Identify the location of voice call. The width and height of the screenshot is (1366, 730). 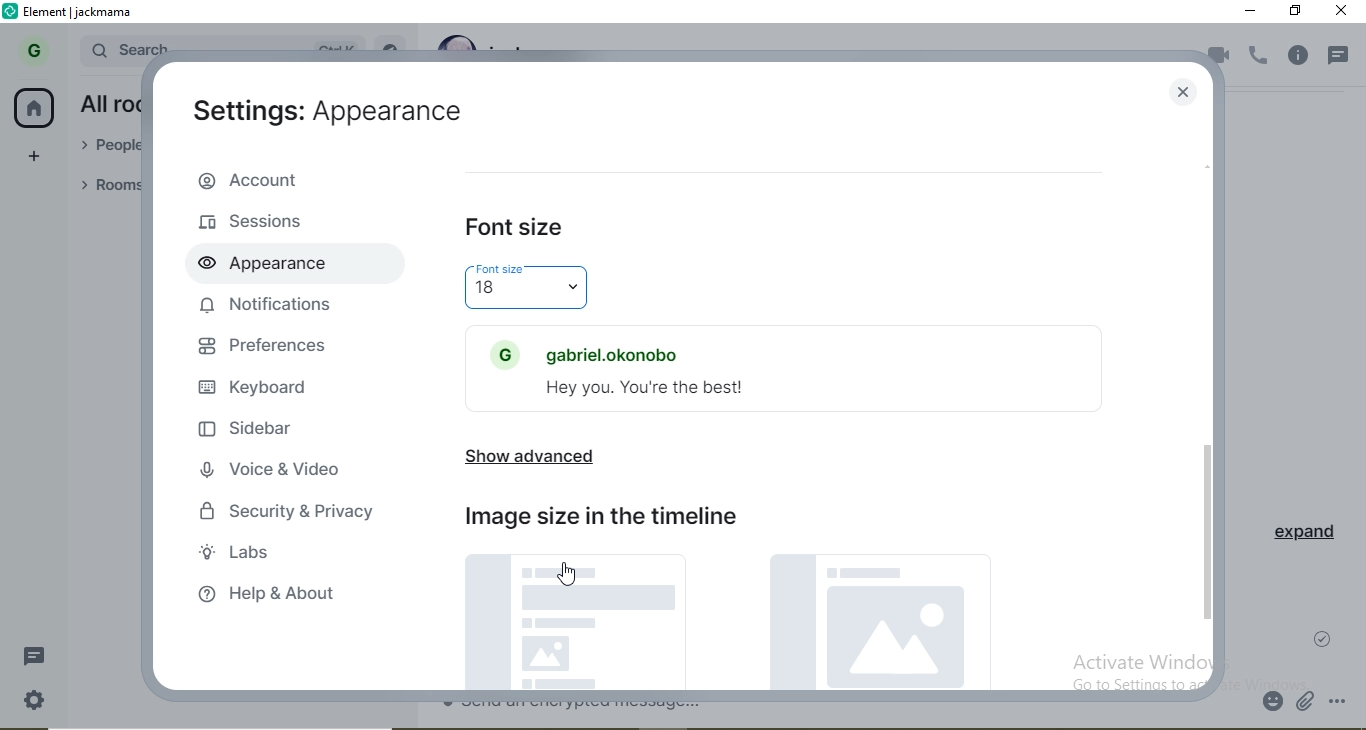
(1260, 57).